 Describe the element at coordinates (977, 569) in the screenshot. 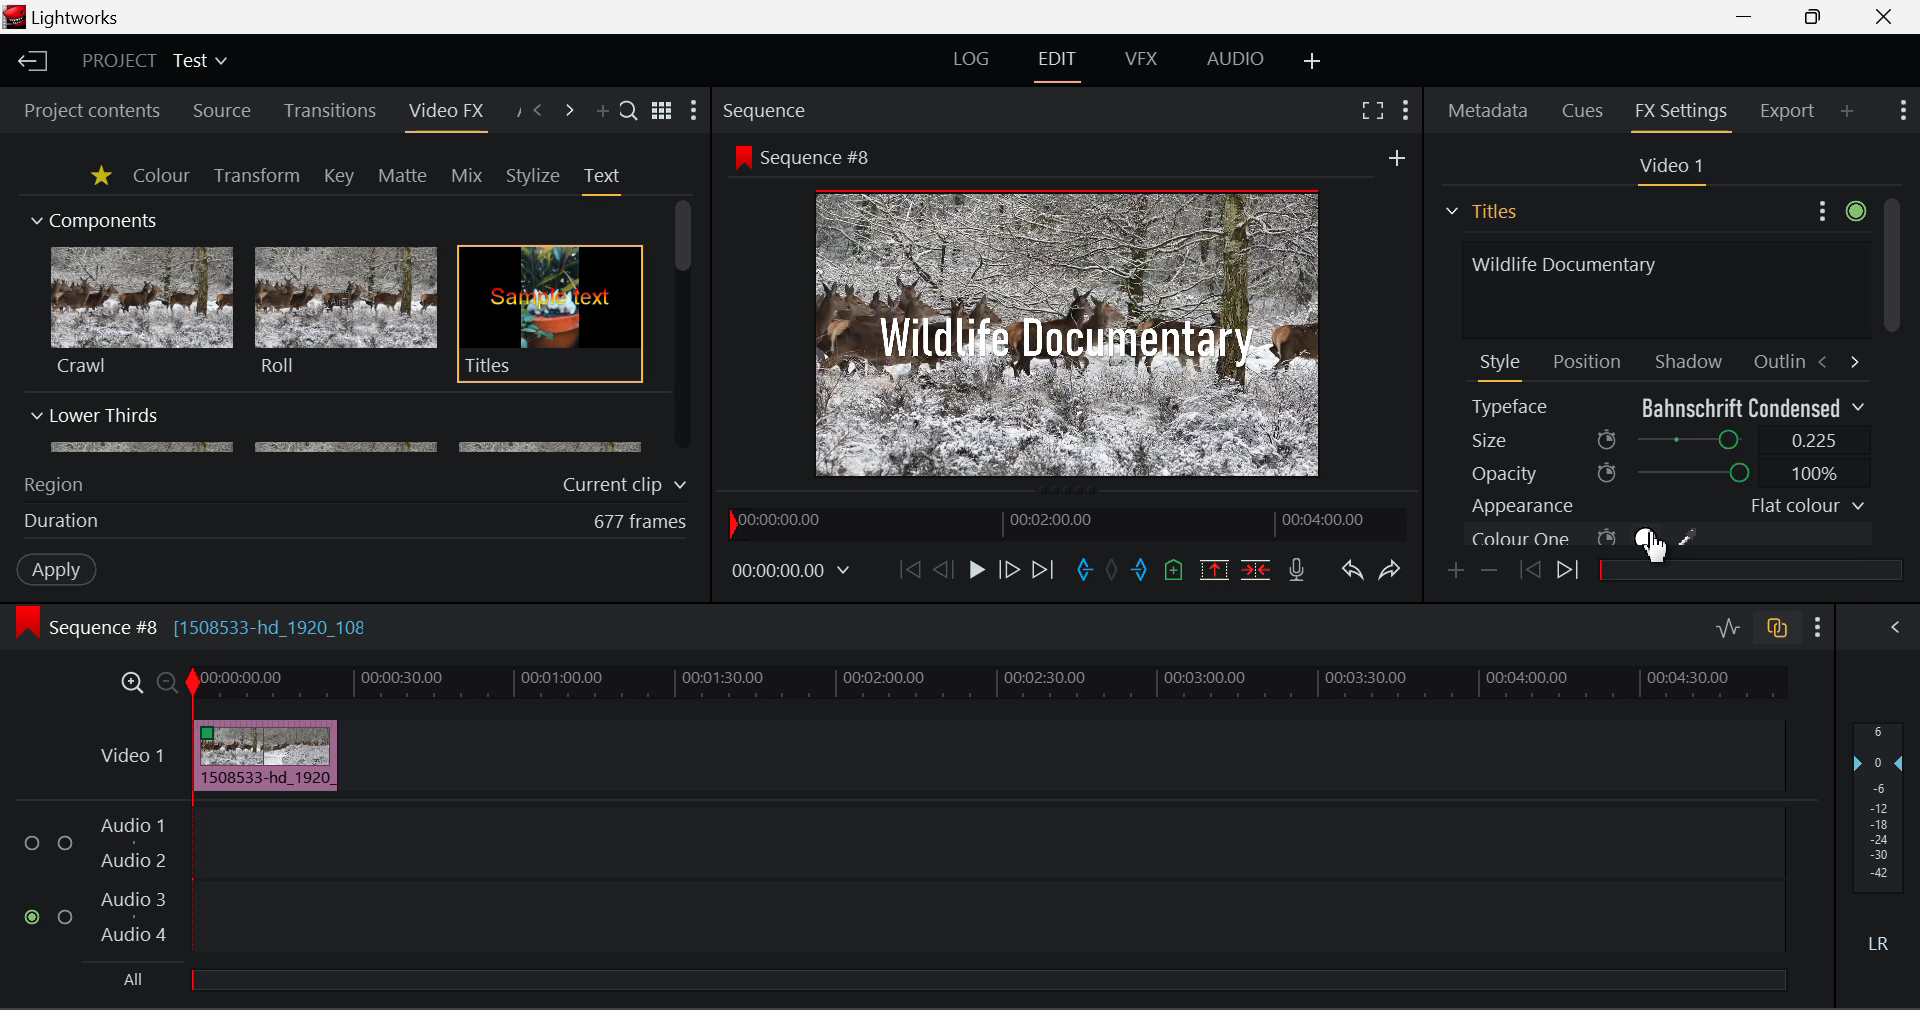

I see `Play` at that location.